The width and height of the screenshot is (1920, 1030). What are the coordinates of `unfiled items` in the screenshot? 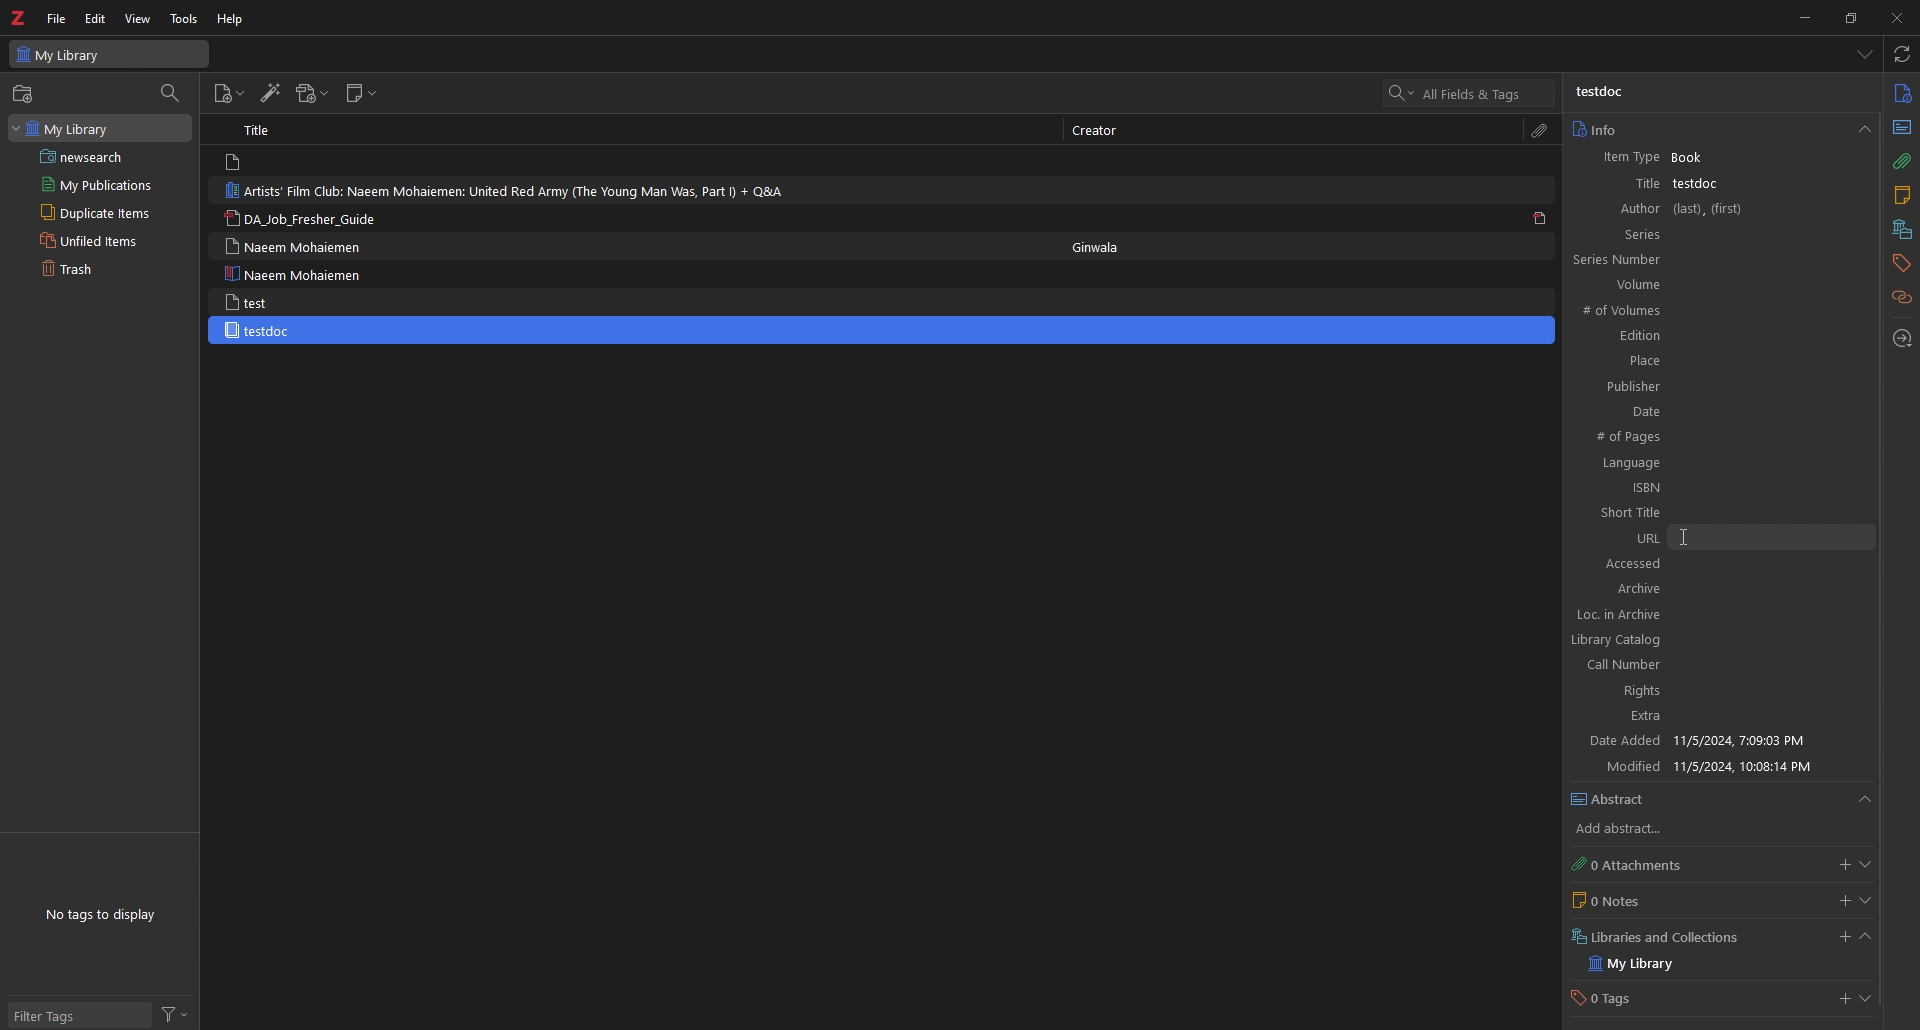 It's located at (91, 241).